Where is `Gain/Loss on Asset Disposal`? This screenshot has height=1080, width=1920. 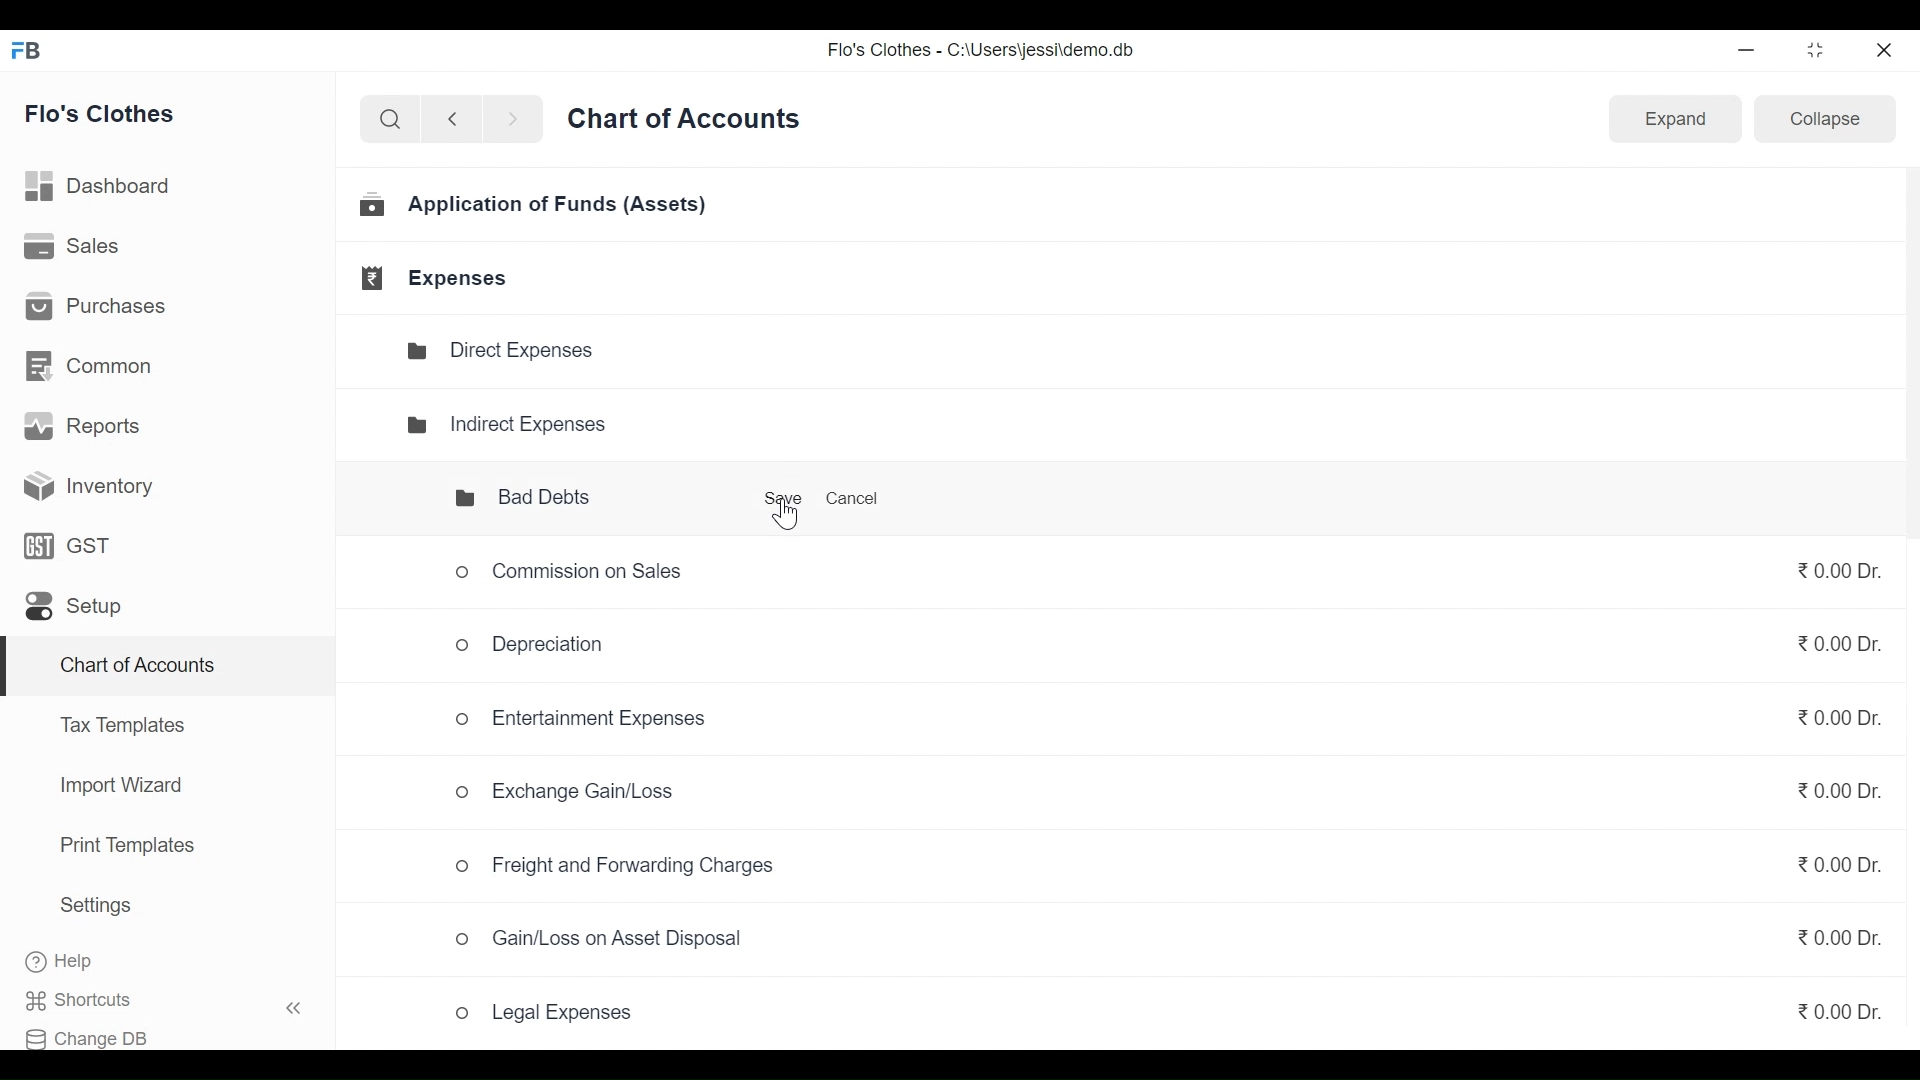
Gain/Loss on Asset Disposal is located at coordinates (599, 943).